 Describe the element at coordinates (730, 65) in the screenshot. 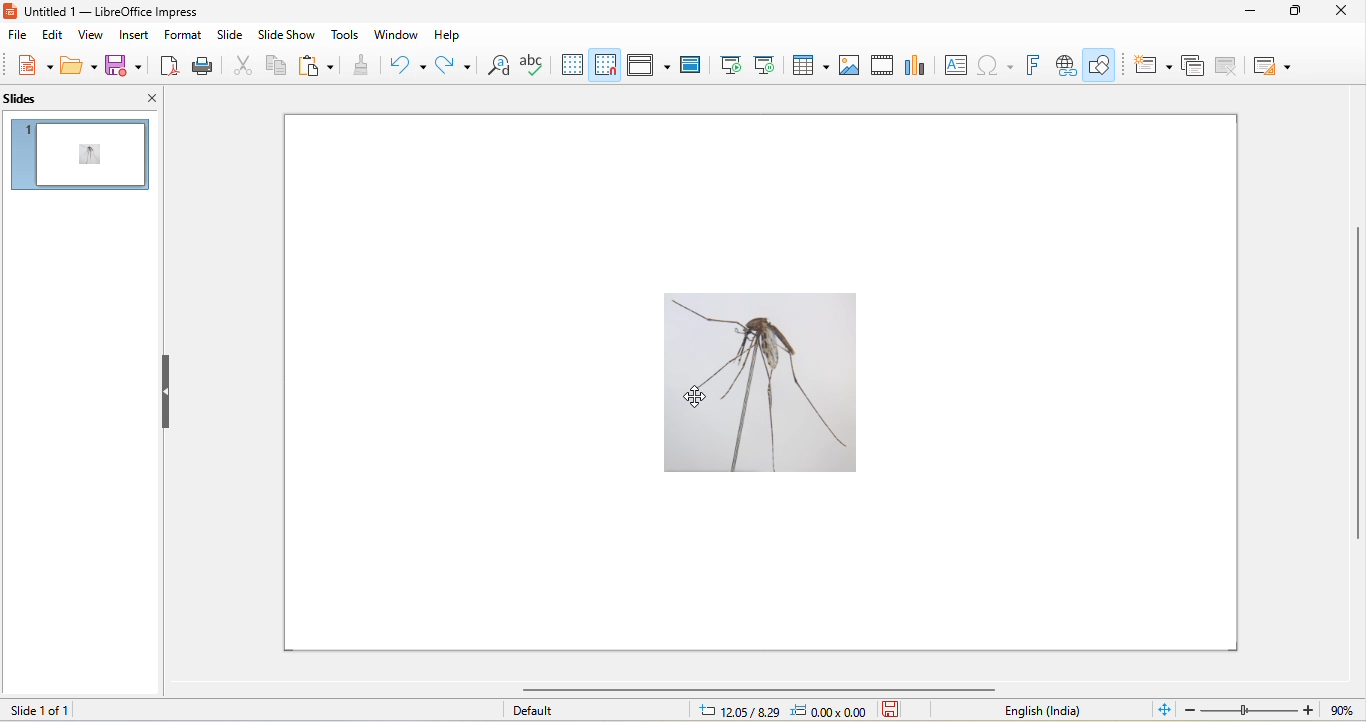

I see `start from beginning` at that location.